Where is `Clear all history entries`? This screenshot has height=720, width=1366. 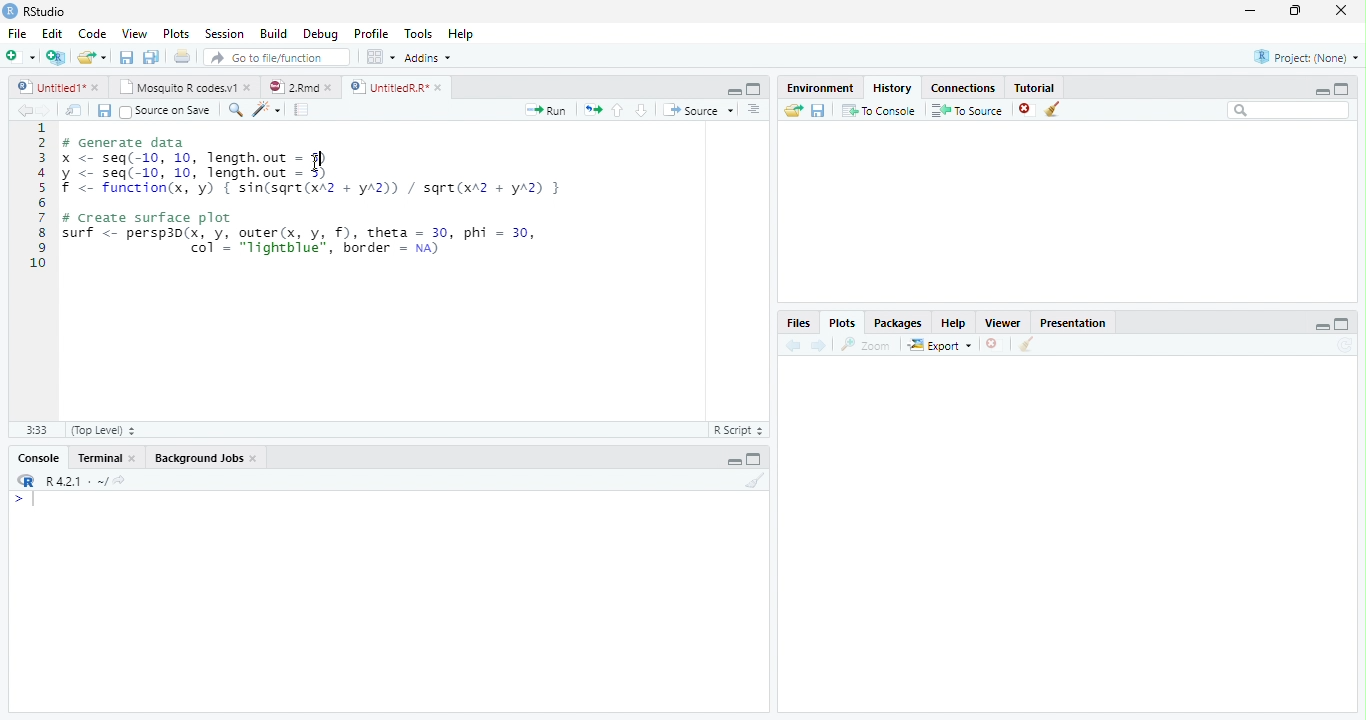
Clear all history entries is located at coordinates (1052, 109).